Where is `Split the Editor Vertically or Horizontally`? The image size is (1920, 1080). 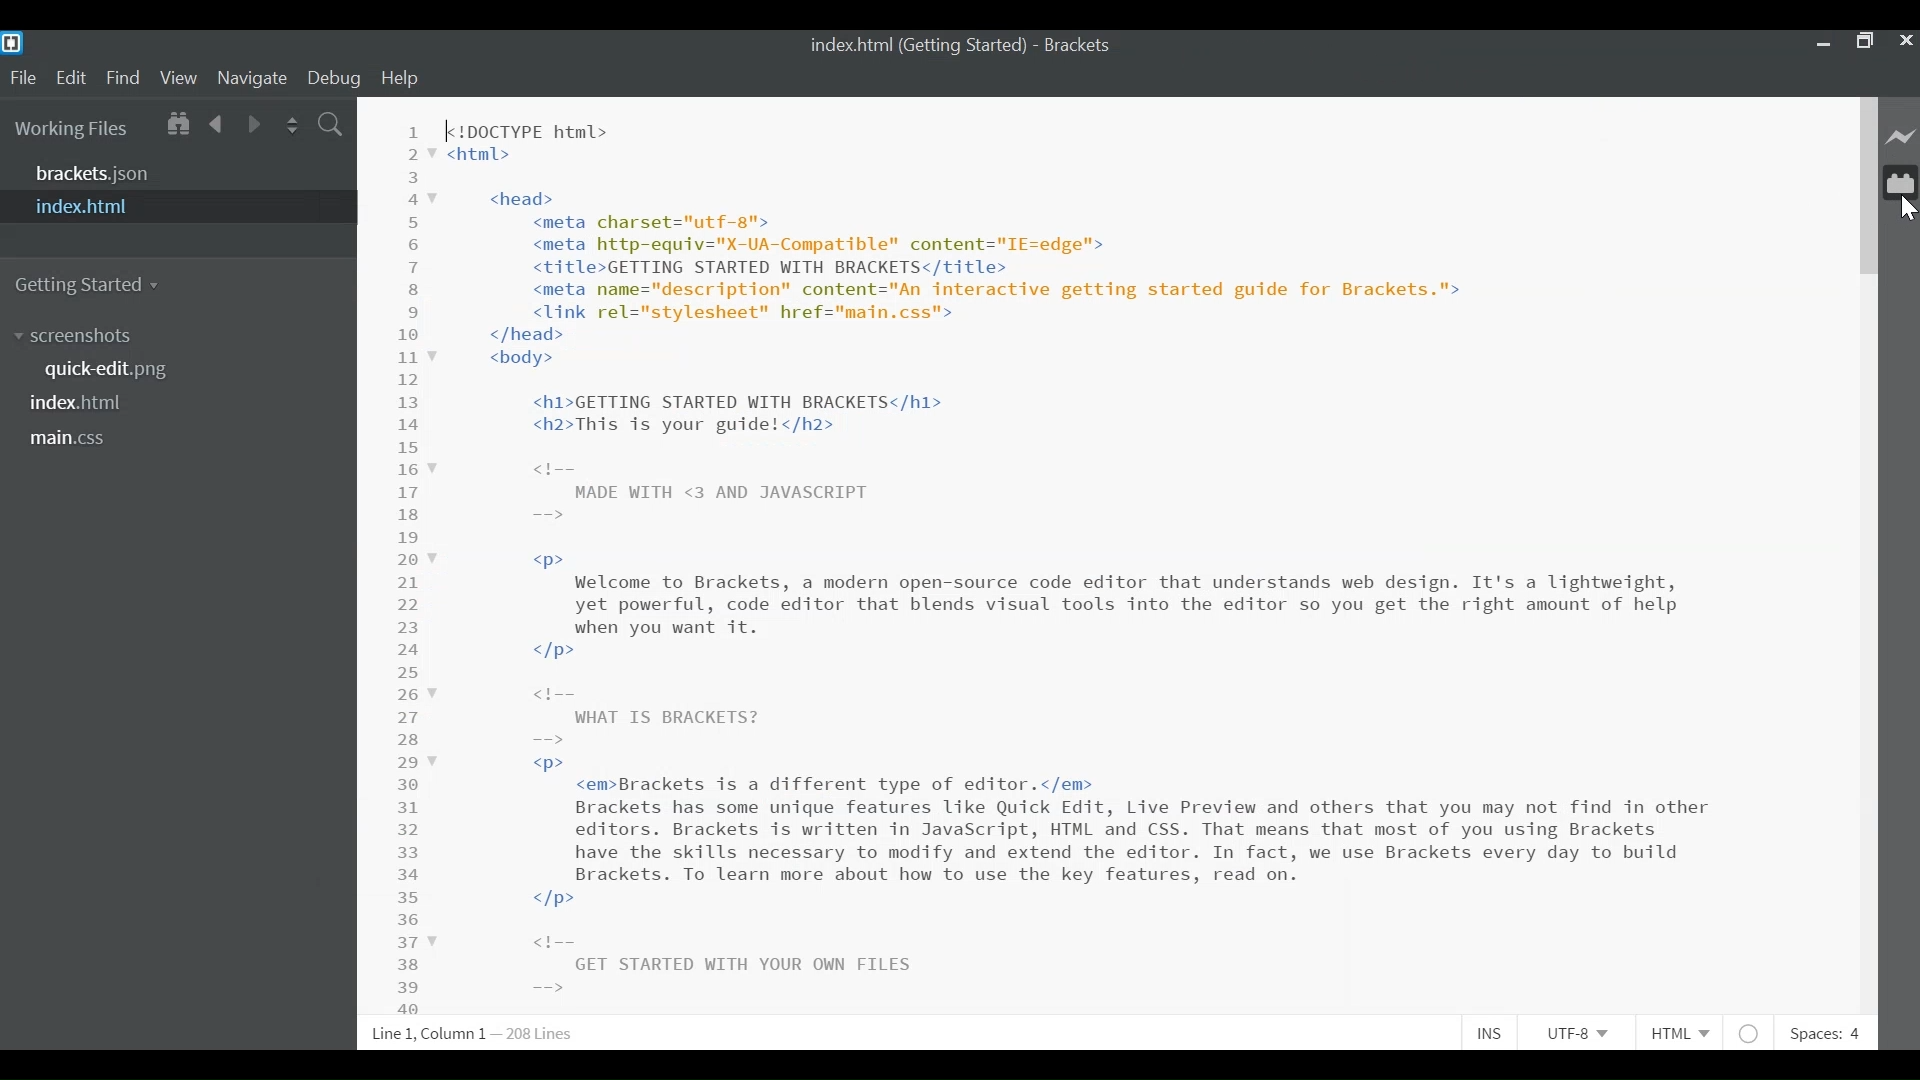 Split the Editor Vertically or Horizontally is located at coordinates (295, 123).